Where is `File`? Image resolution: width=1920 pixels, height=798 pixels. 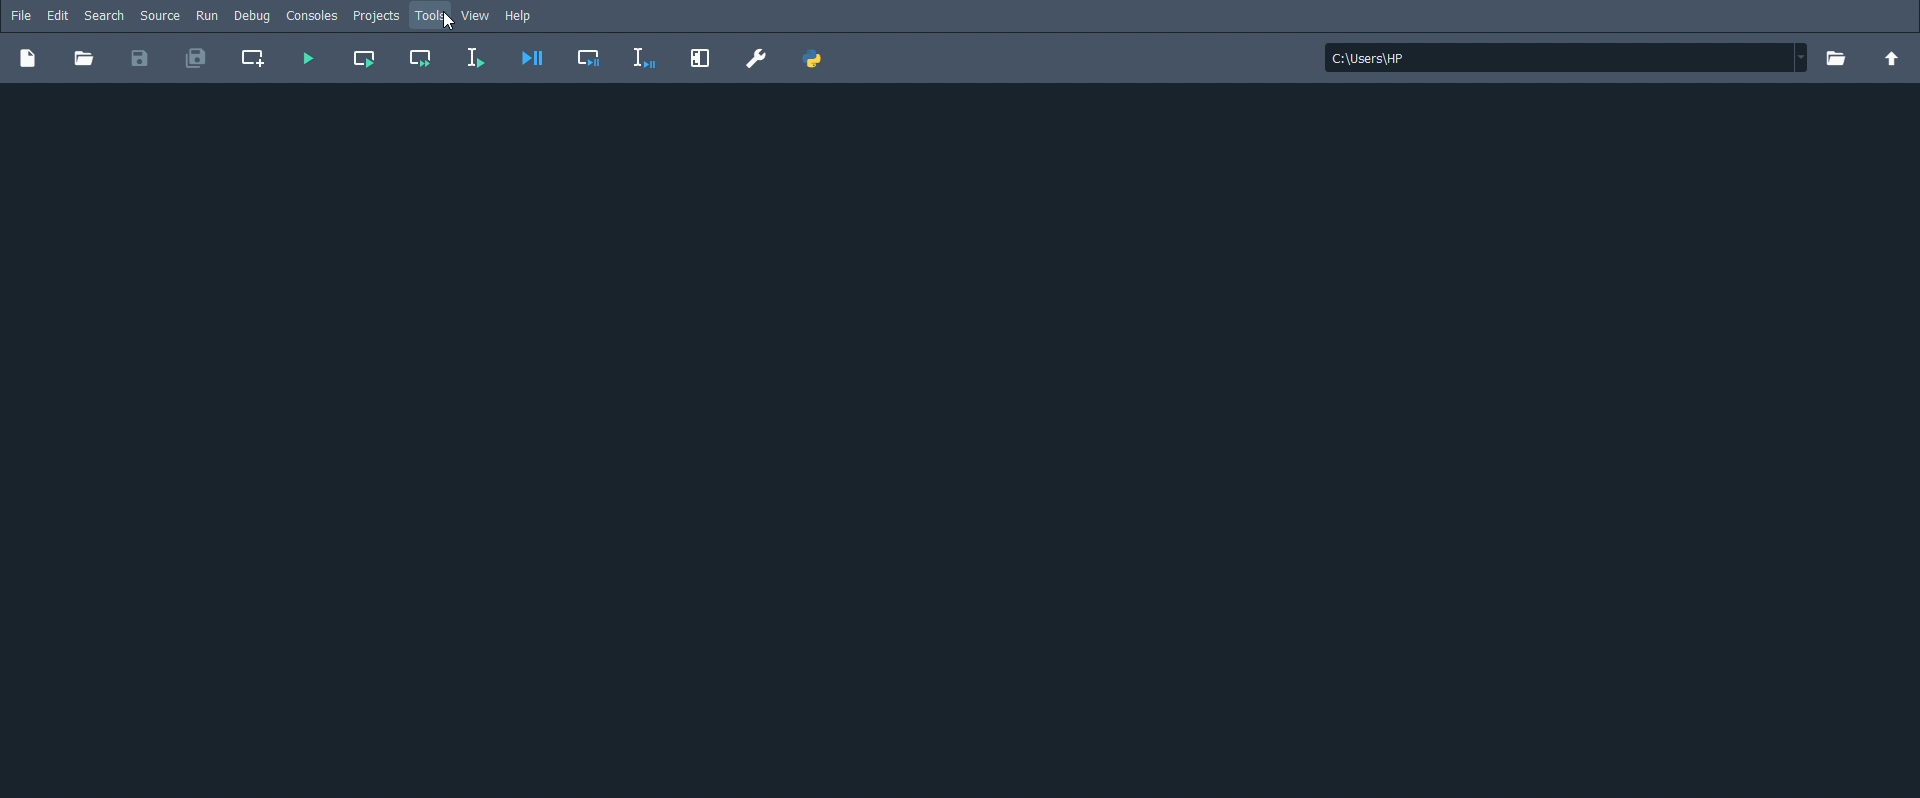
File is located at coordinates (20, 16).